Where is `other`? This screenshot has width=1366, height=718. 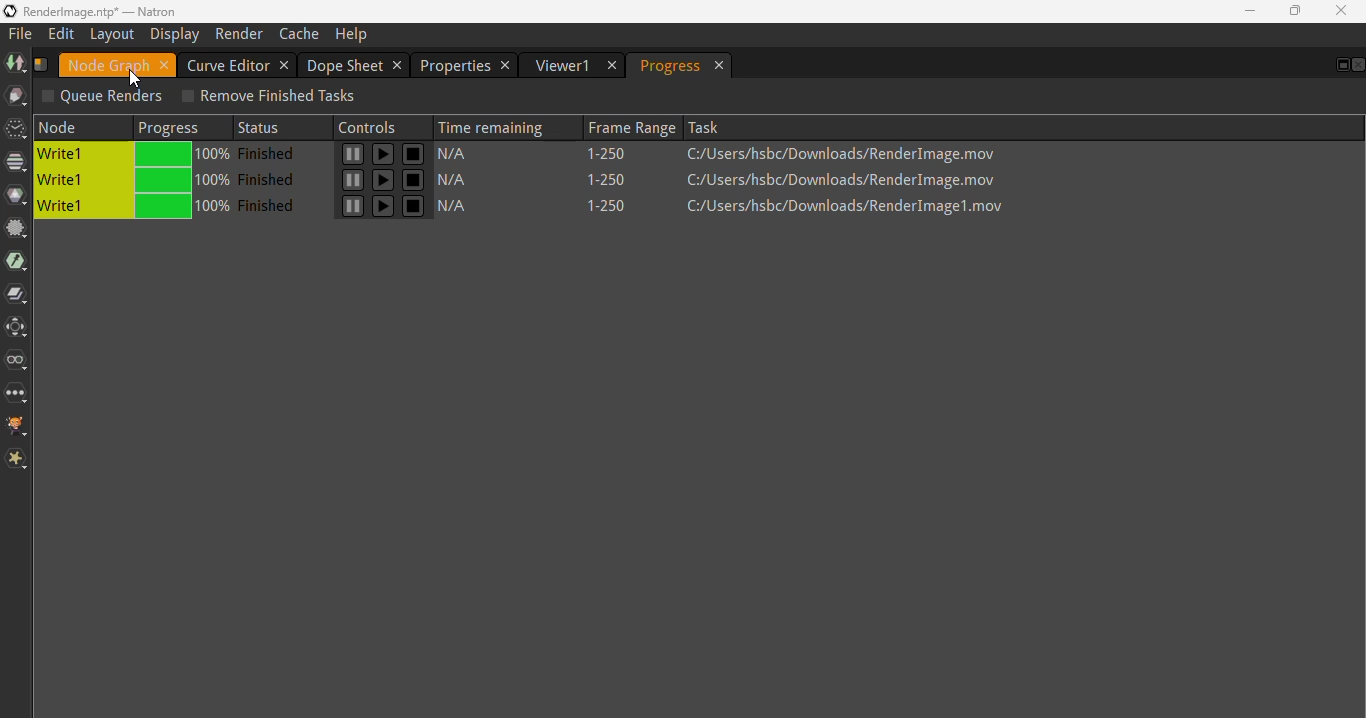
other is located at coordinates (17, 393).